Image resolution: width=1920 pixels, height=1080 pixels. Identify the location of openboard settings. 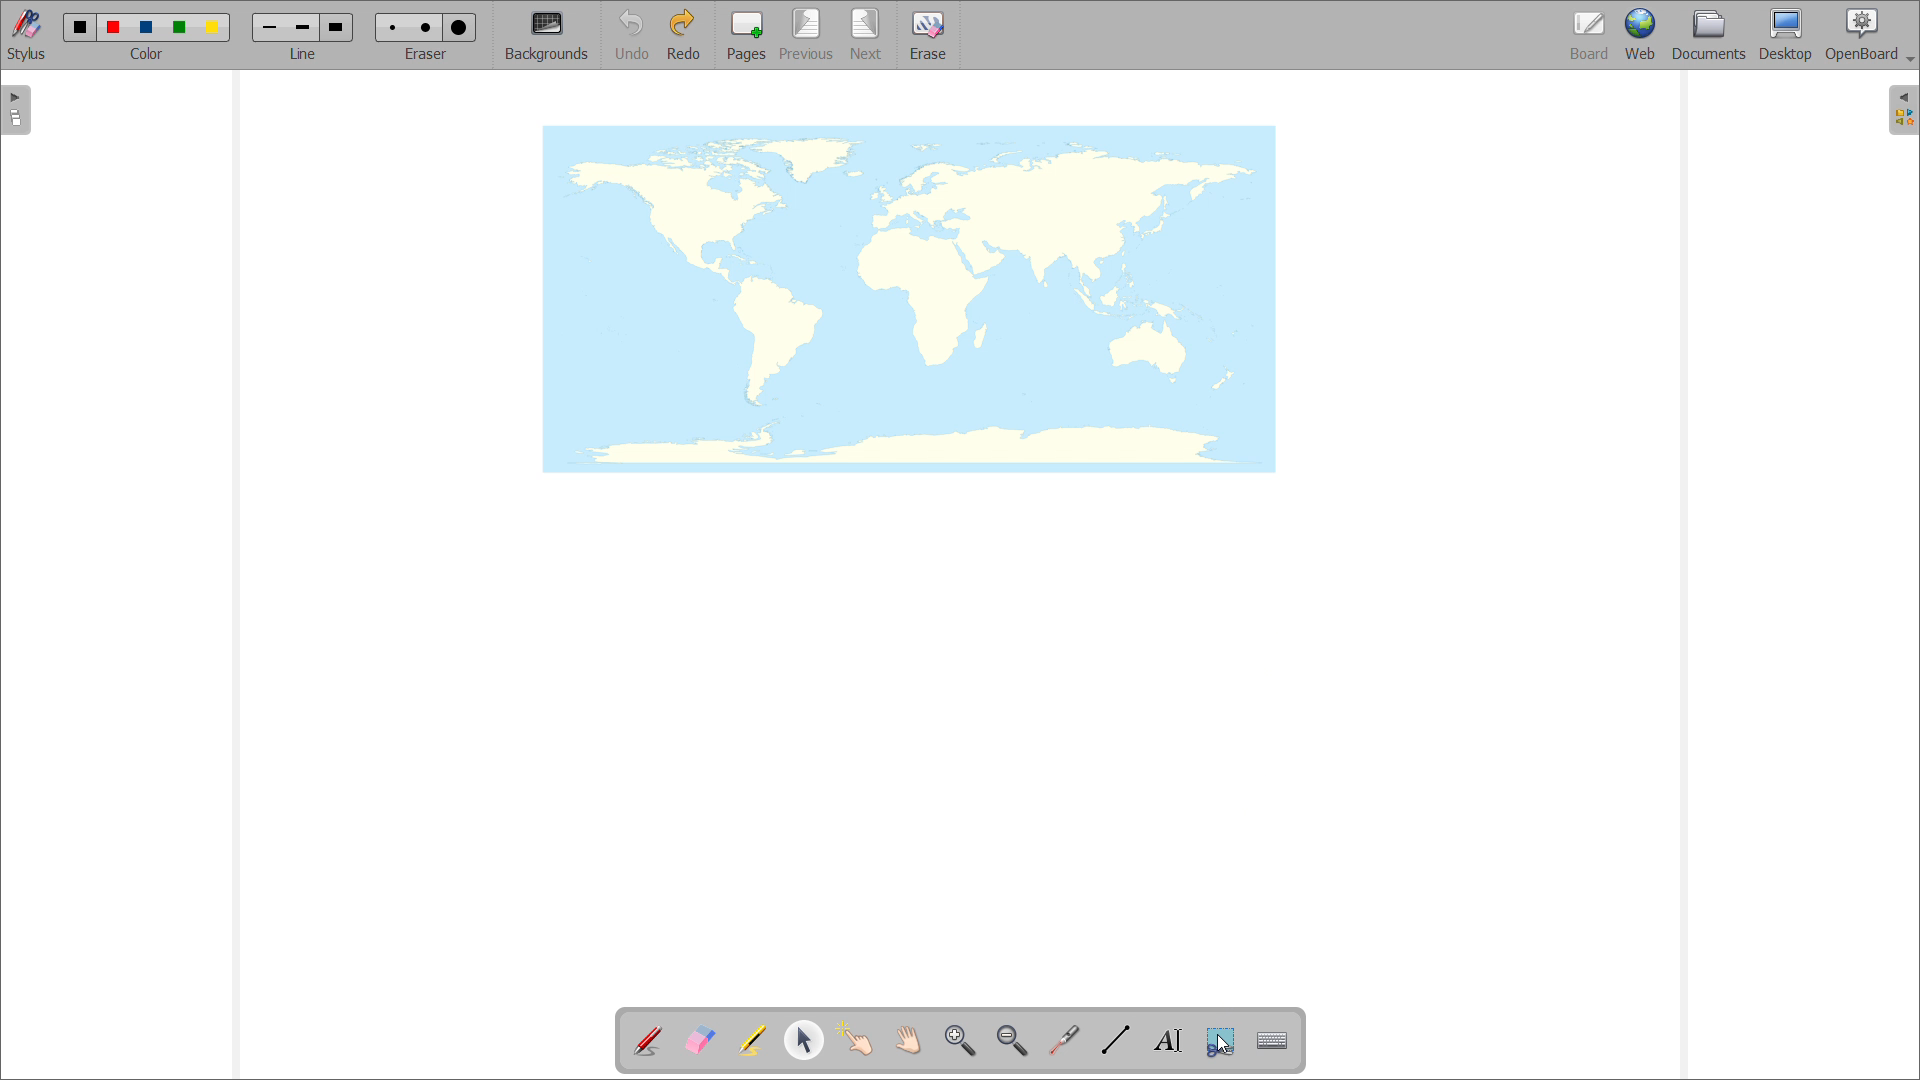
(1869, 33).